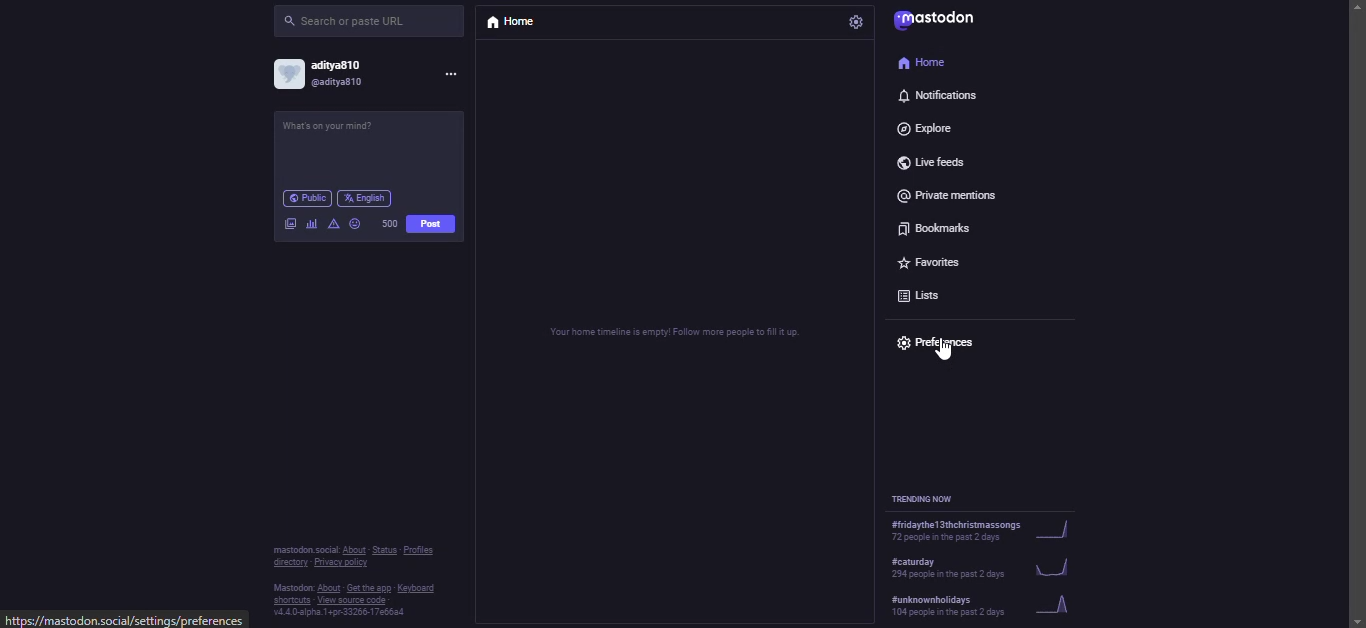  Describe the element at coordinates (125, 621) in the screenshot. I see `website` at that location.